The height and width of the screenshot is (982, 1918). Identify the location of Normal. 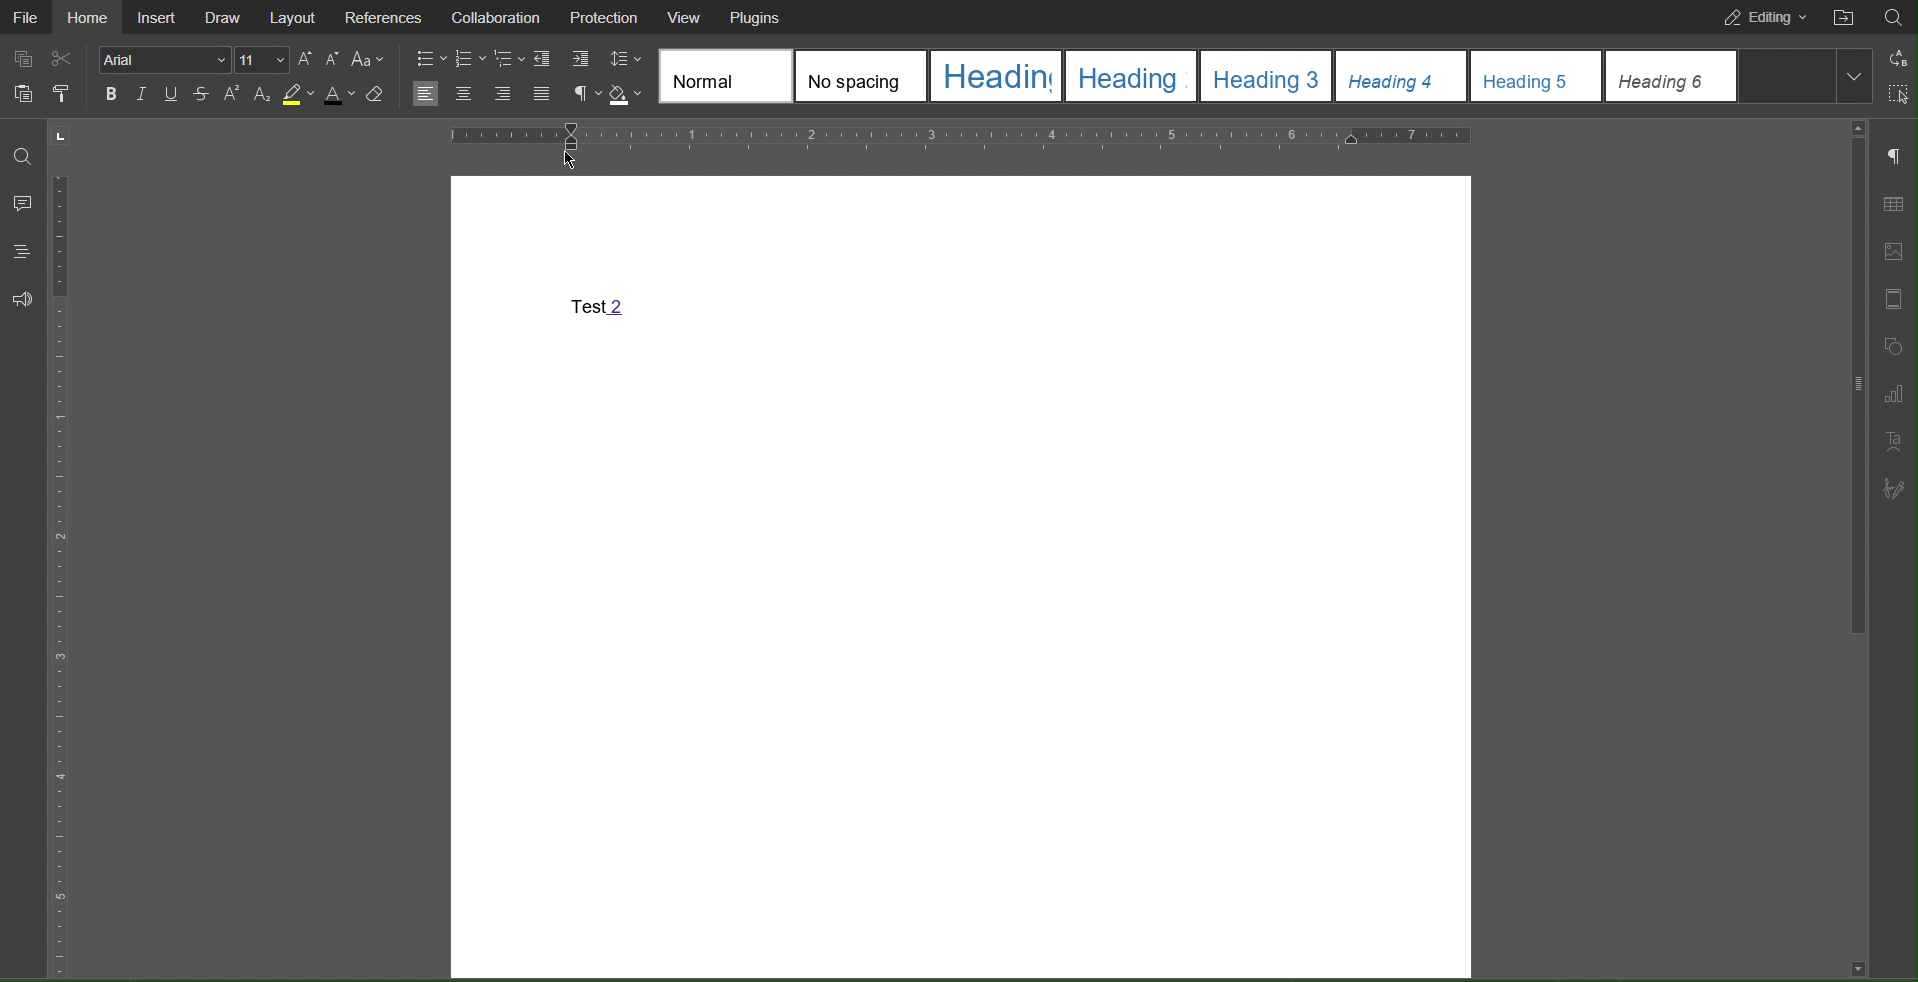
(720, 75).